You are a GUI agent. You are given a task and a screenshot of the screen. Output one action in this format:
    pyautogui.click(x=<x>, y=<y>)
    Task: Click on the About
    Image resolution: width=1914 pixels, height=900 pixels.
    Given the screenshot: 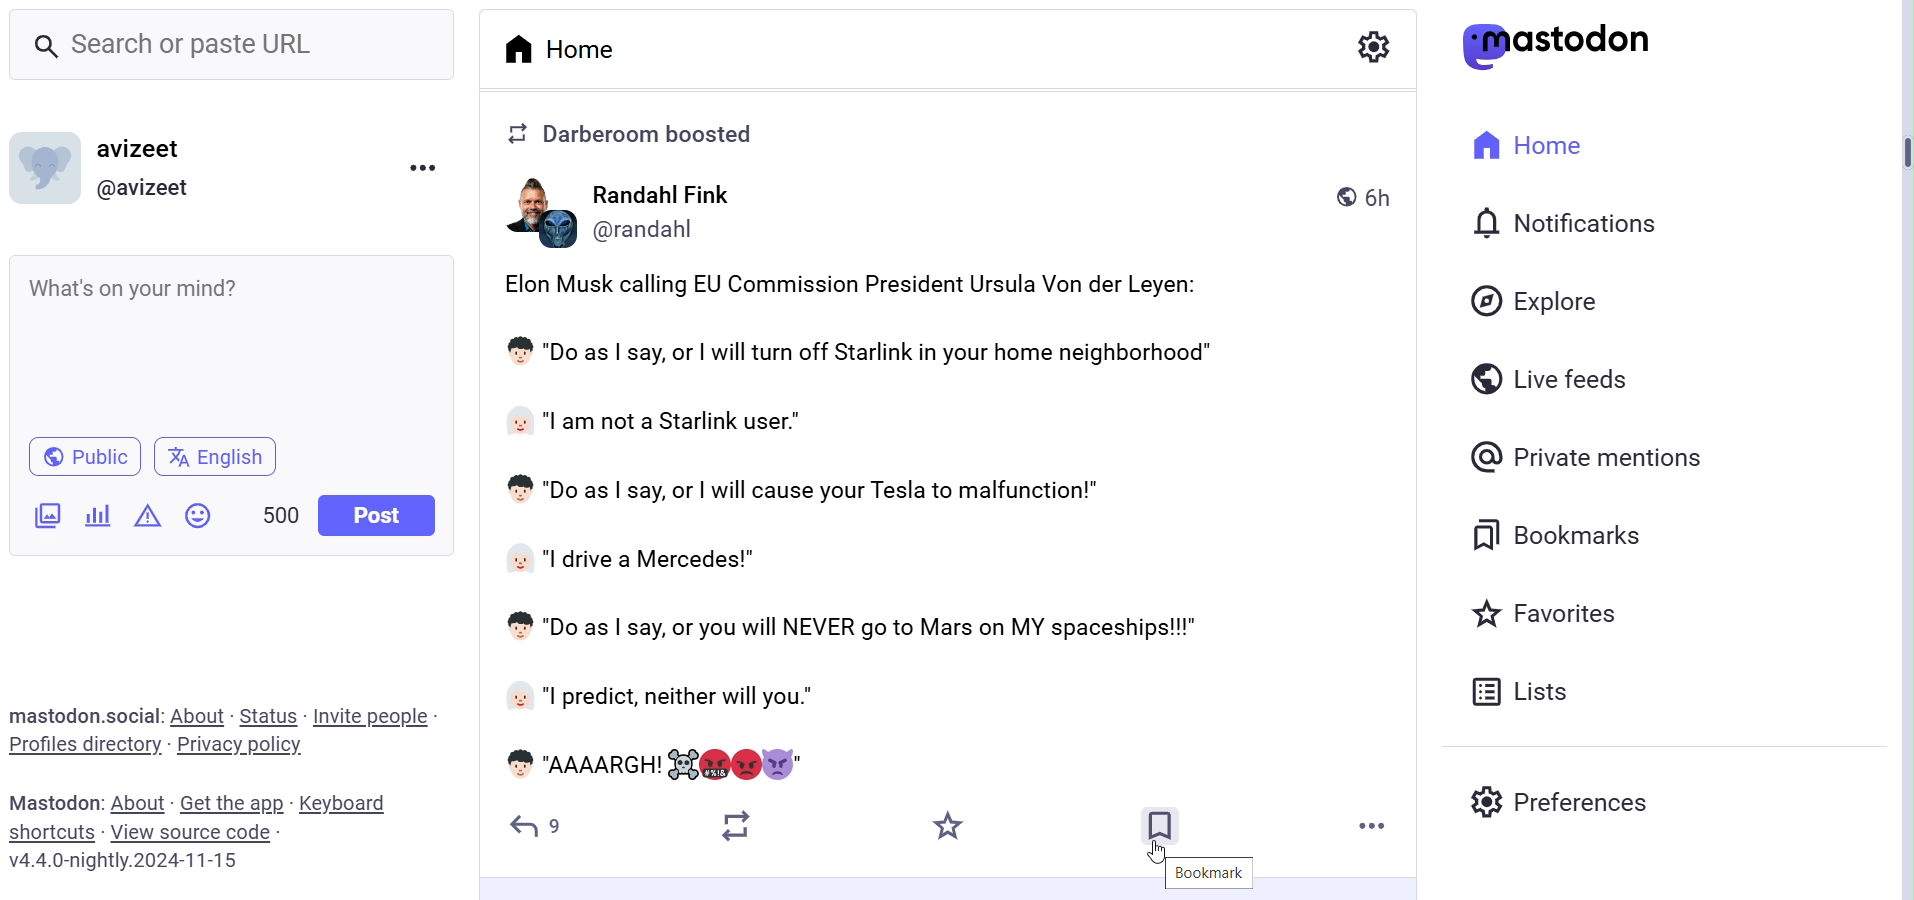 What is the action you would take?
    pyautogui.click(x=141, y=805)
    